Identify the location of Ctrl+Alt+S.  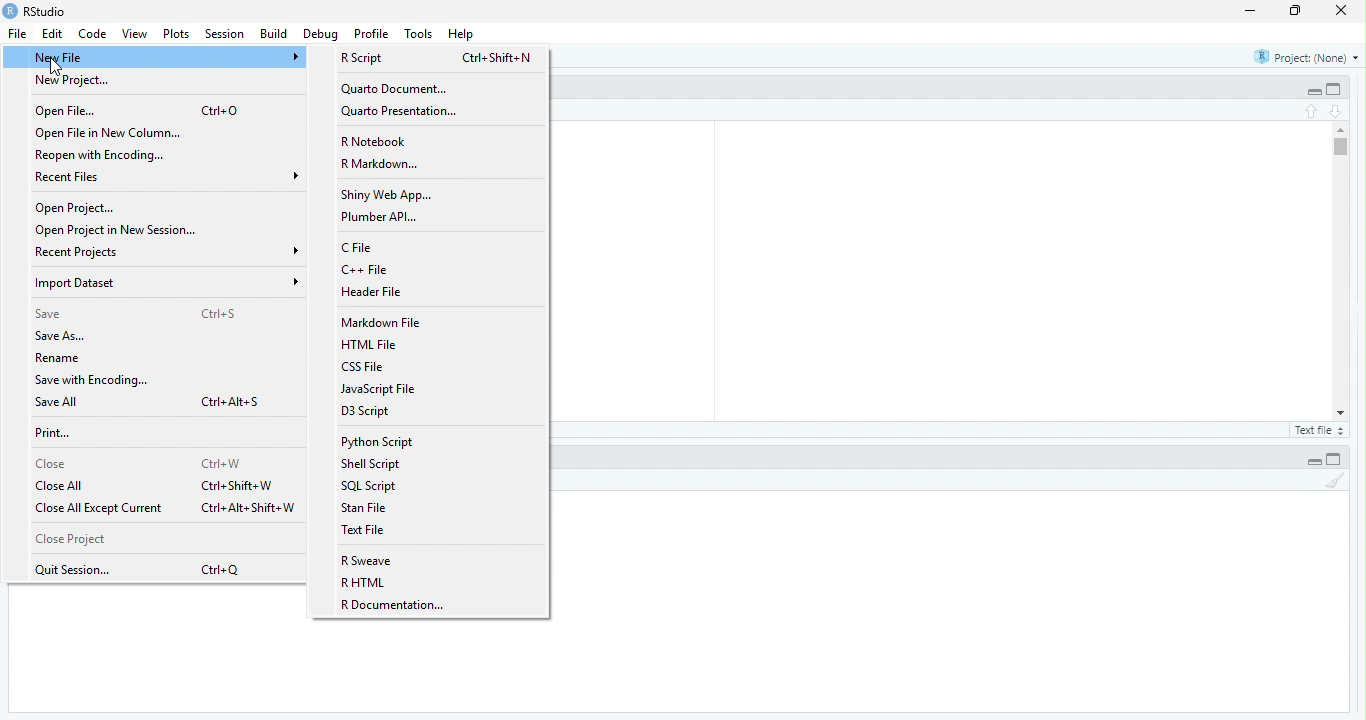
(233, 402).